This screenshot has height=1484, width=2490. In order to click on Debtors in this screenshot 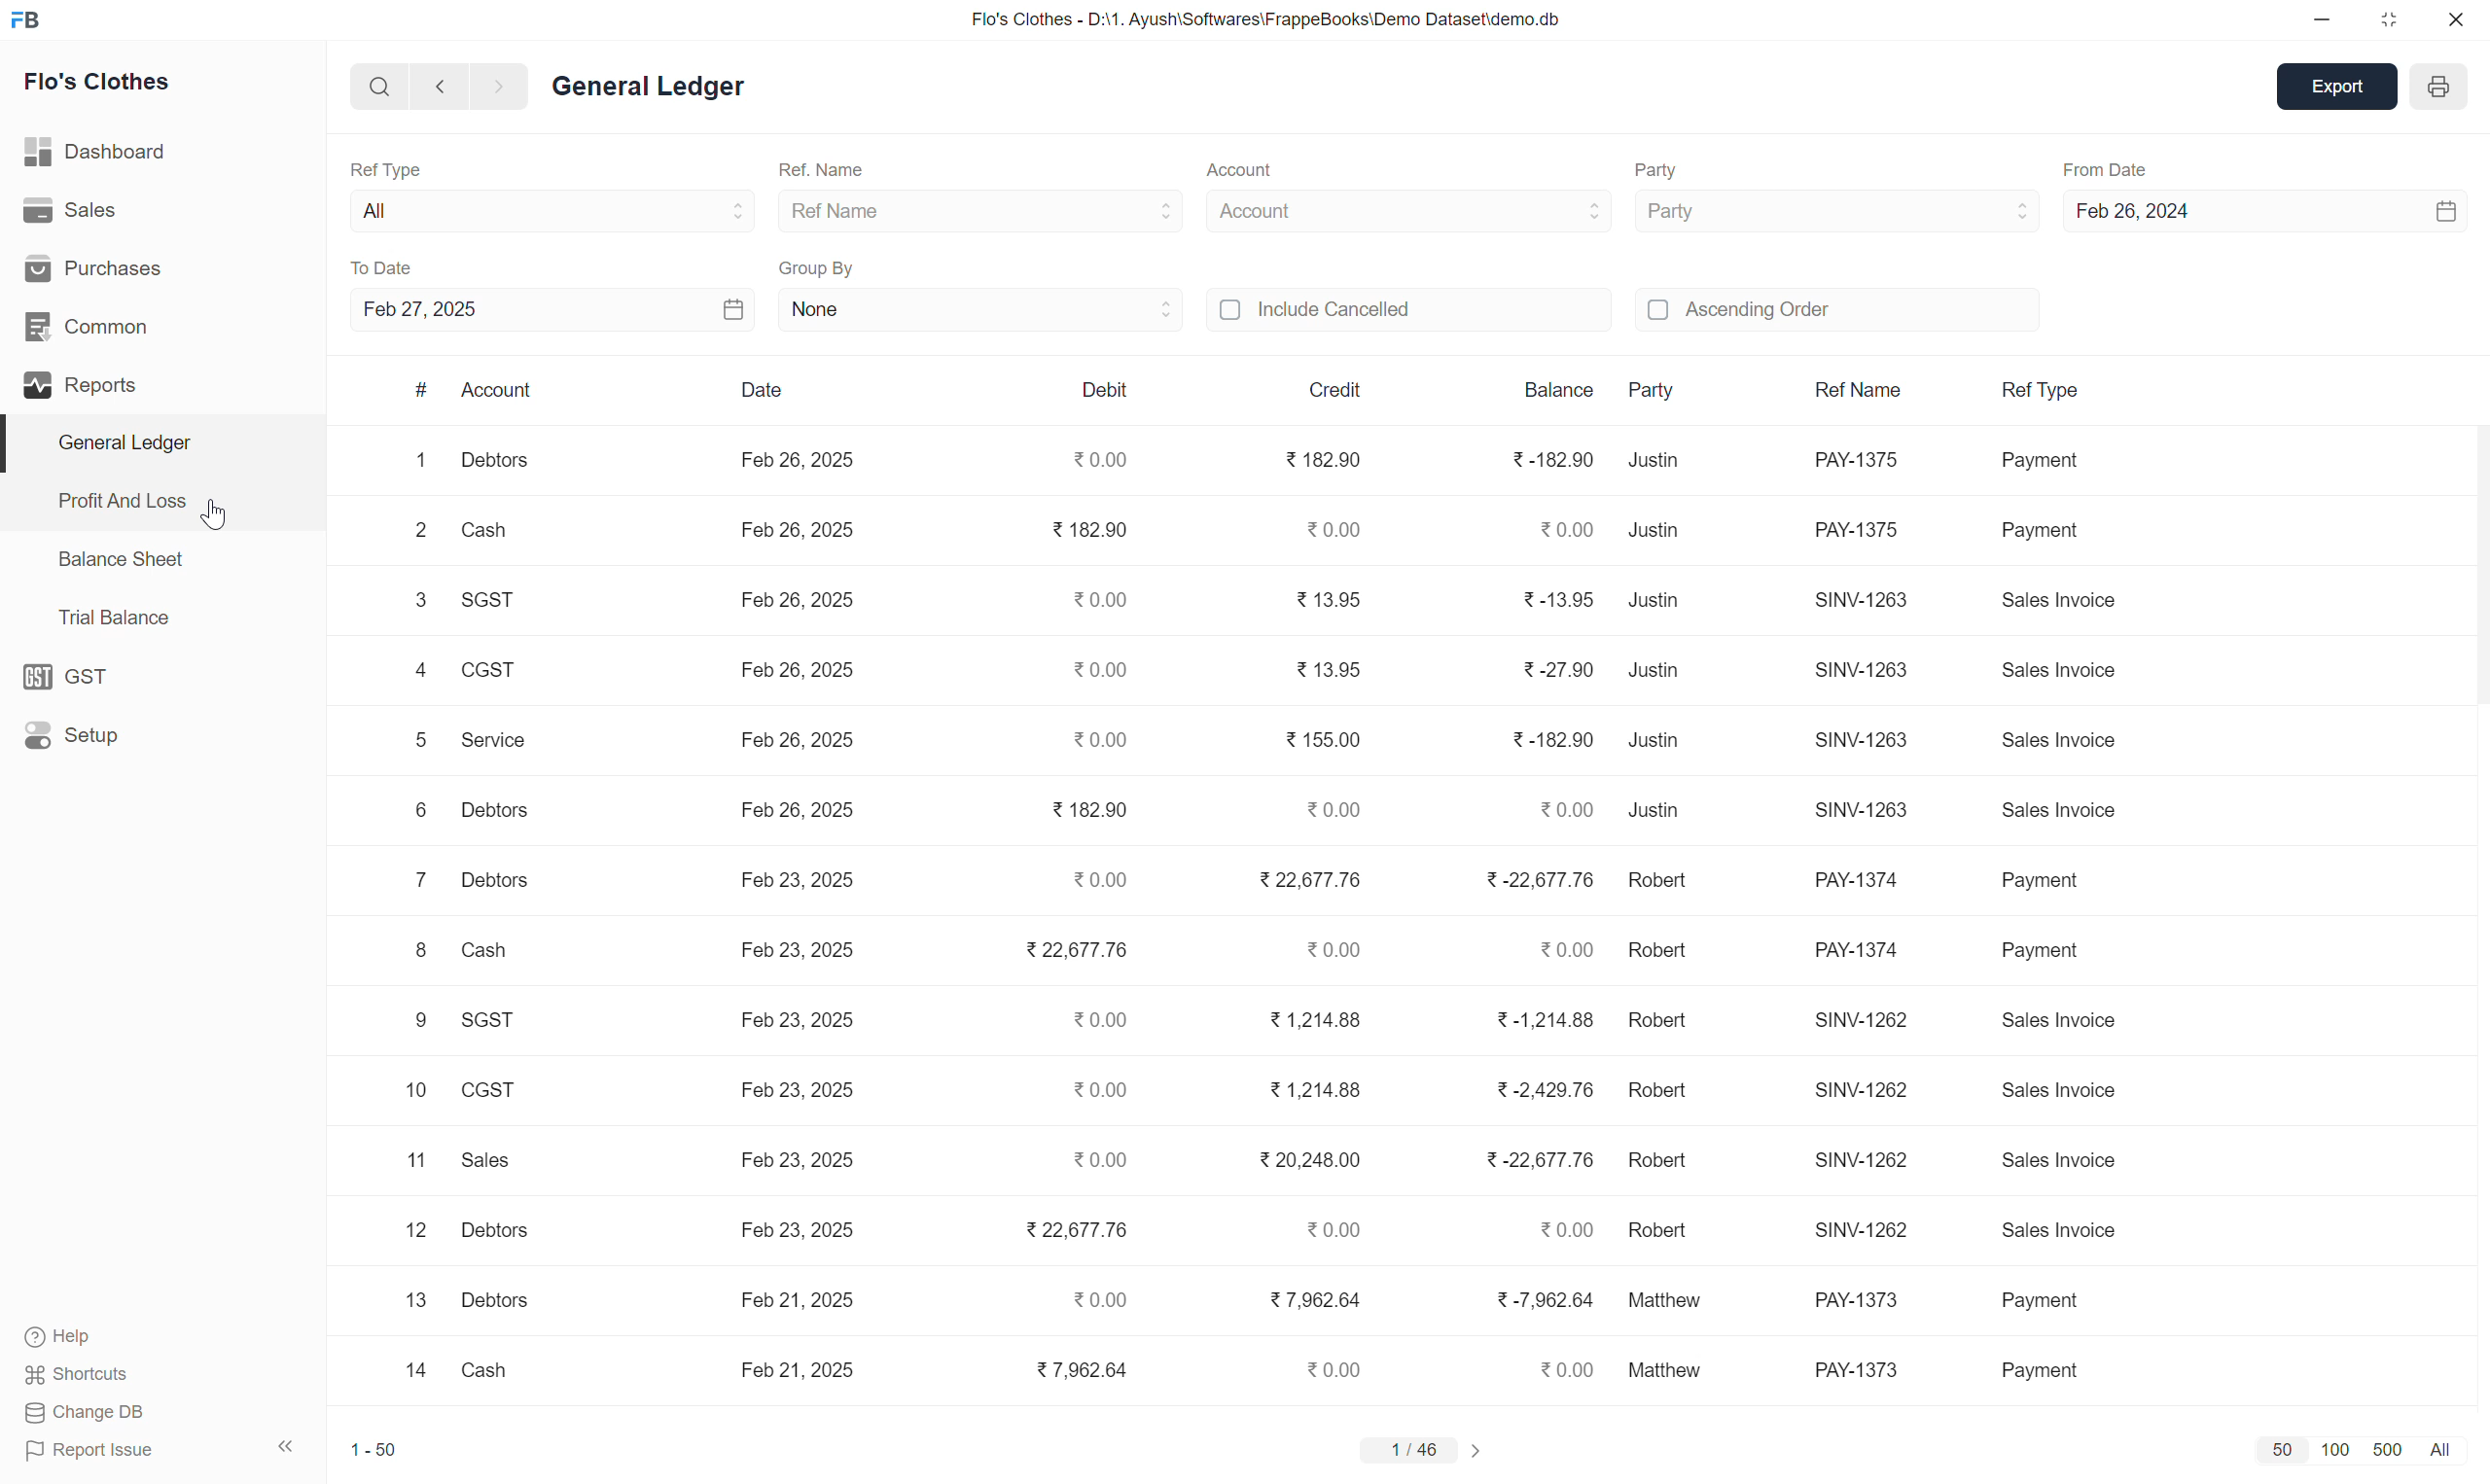, I will do `click(500, 817)`.